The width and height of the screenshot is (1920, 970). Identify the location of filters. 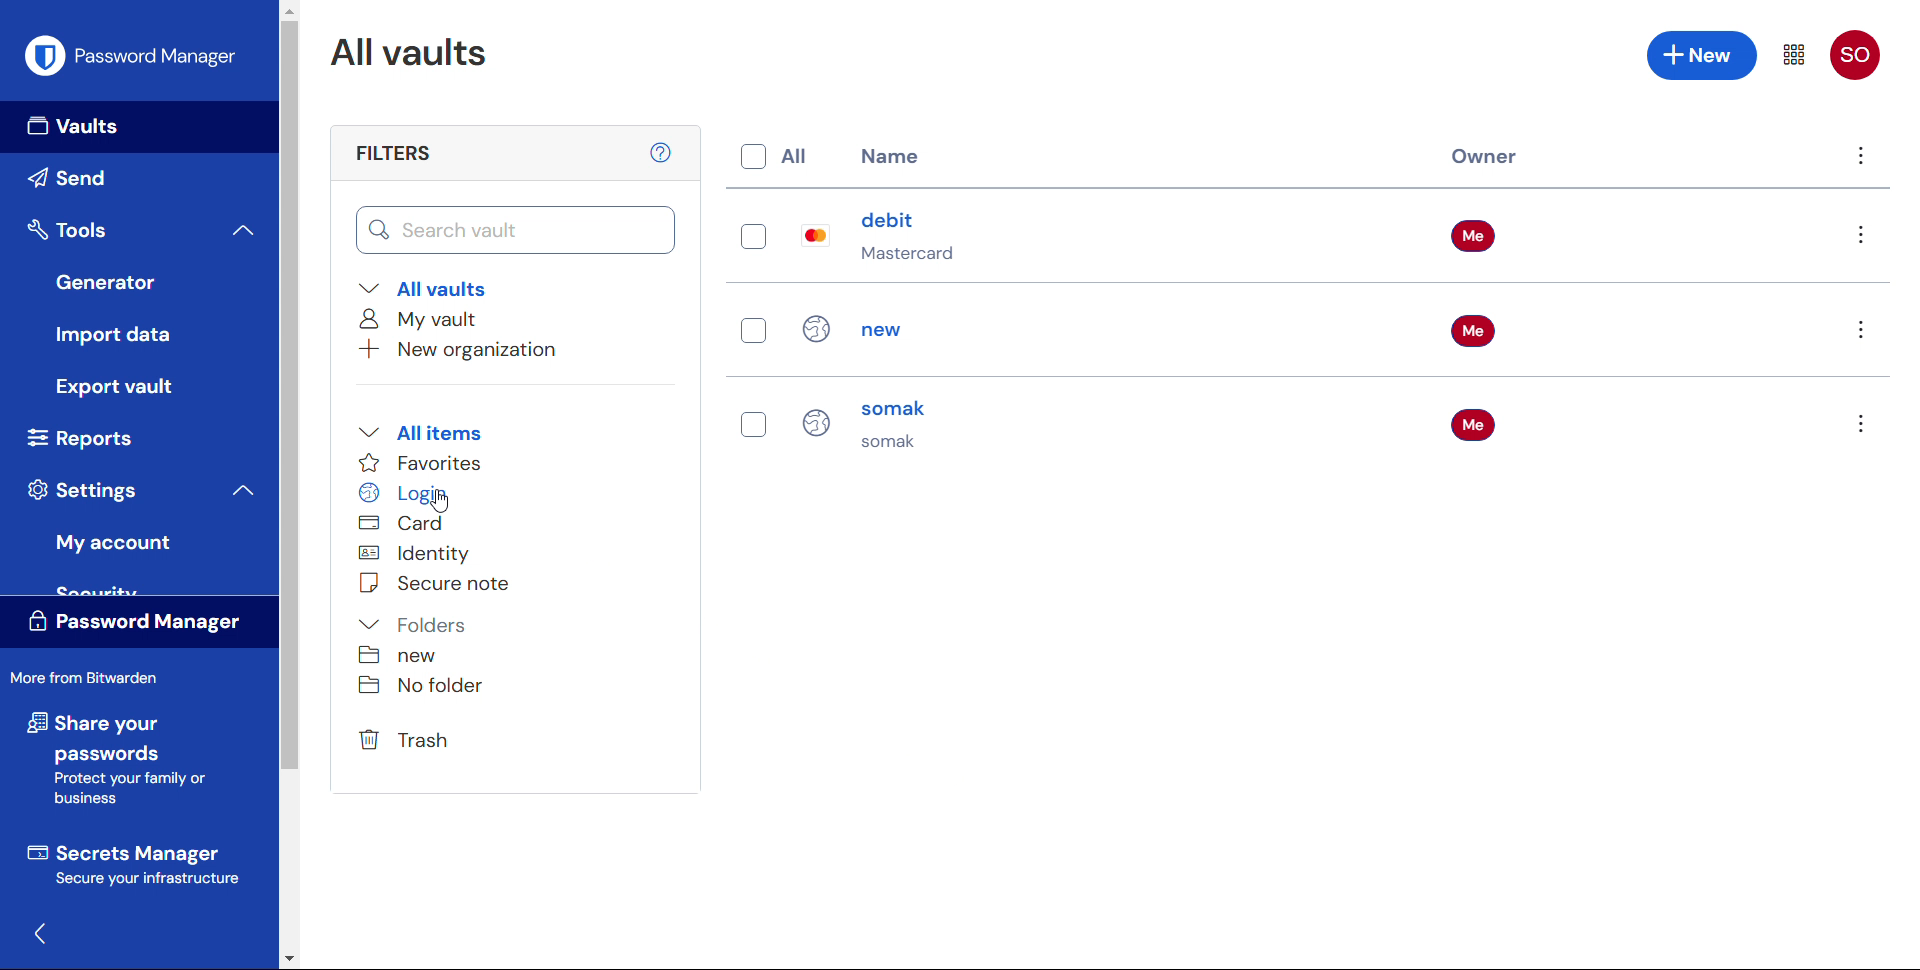
(394, 154).